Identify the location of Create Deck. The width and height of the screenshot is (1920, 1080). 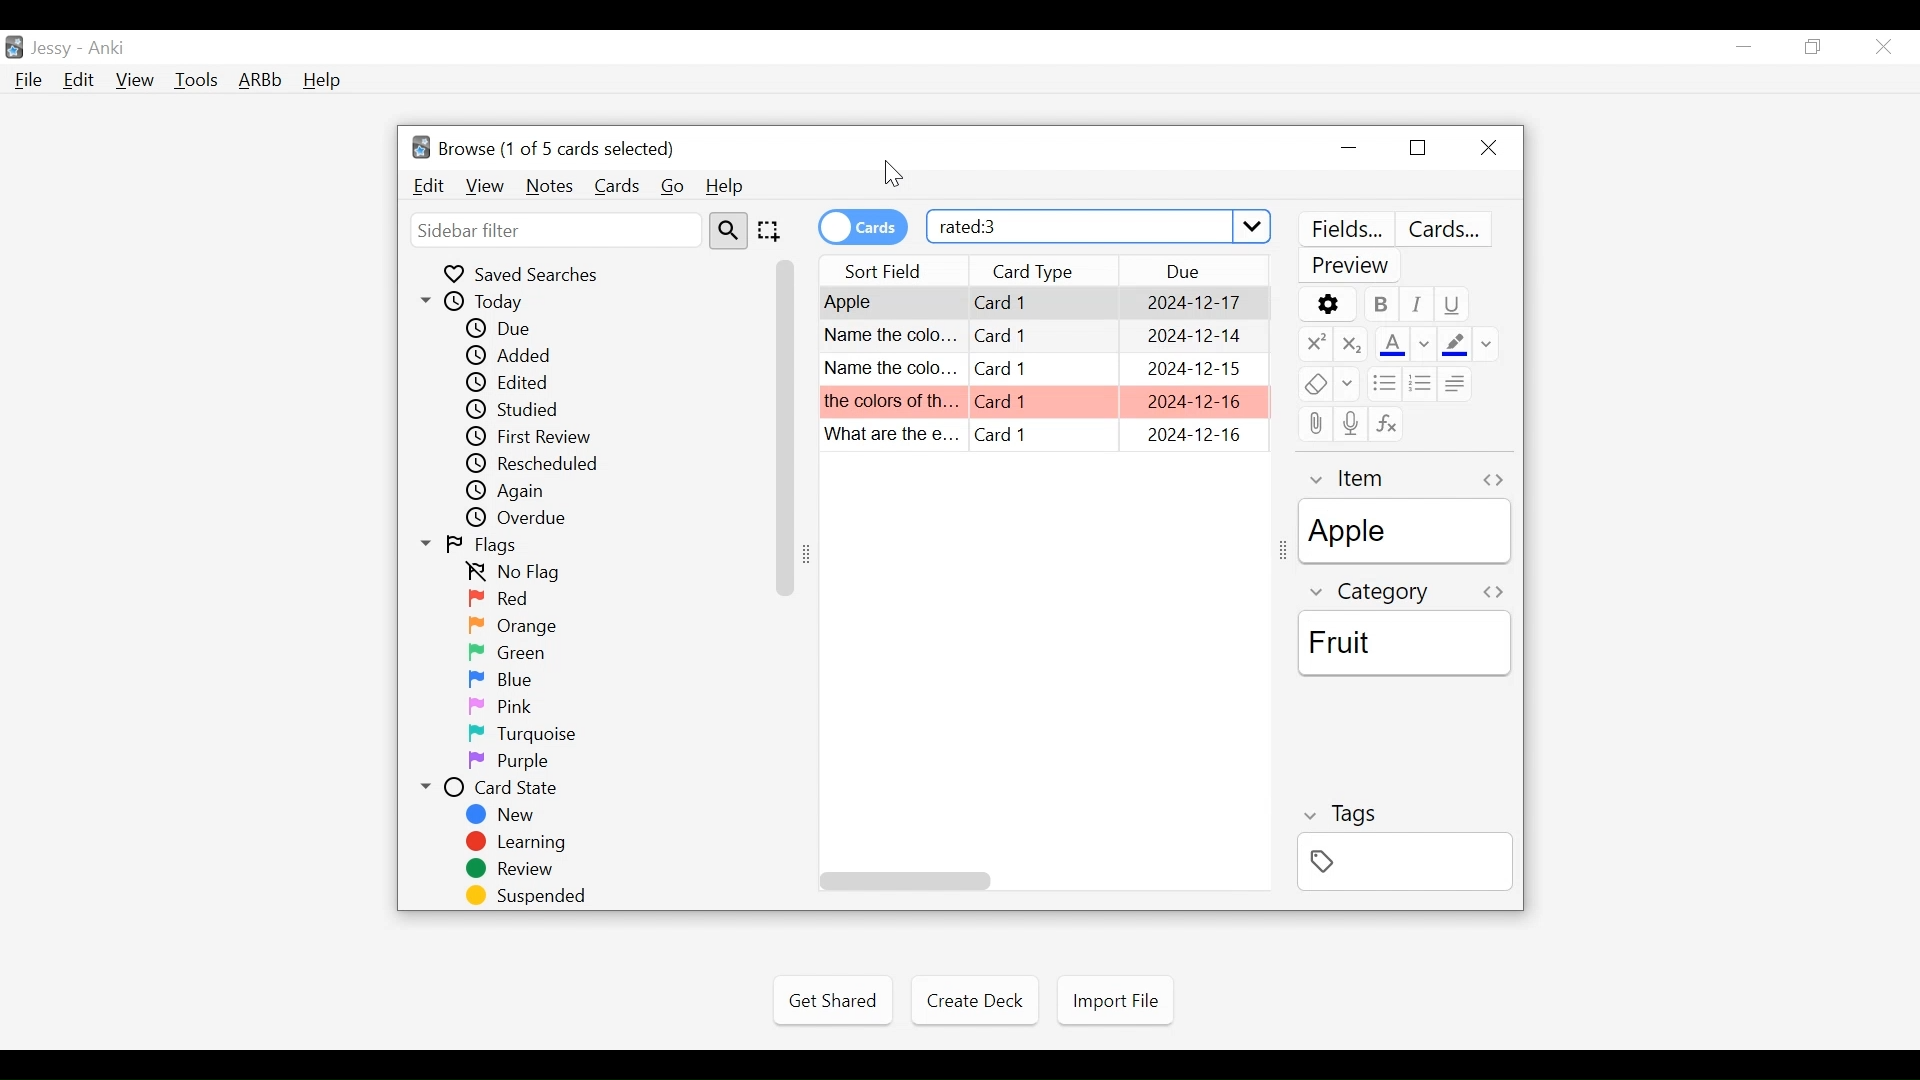
(974, 1000).